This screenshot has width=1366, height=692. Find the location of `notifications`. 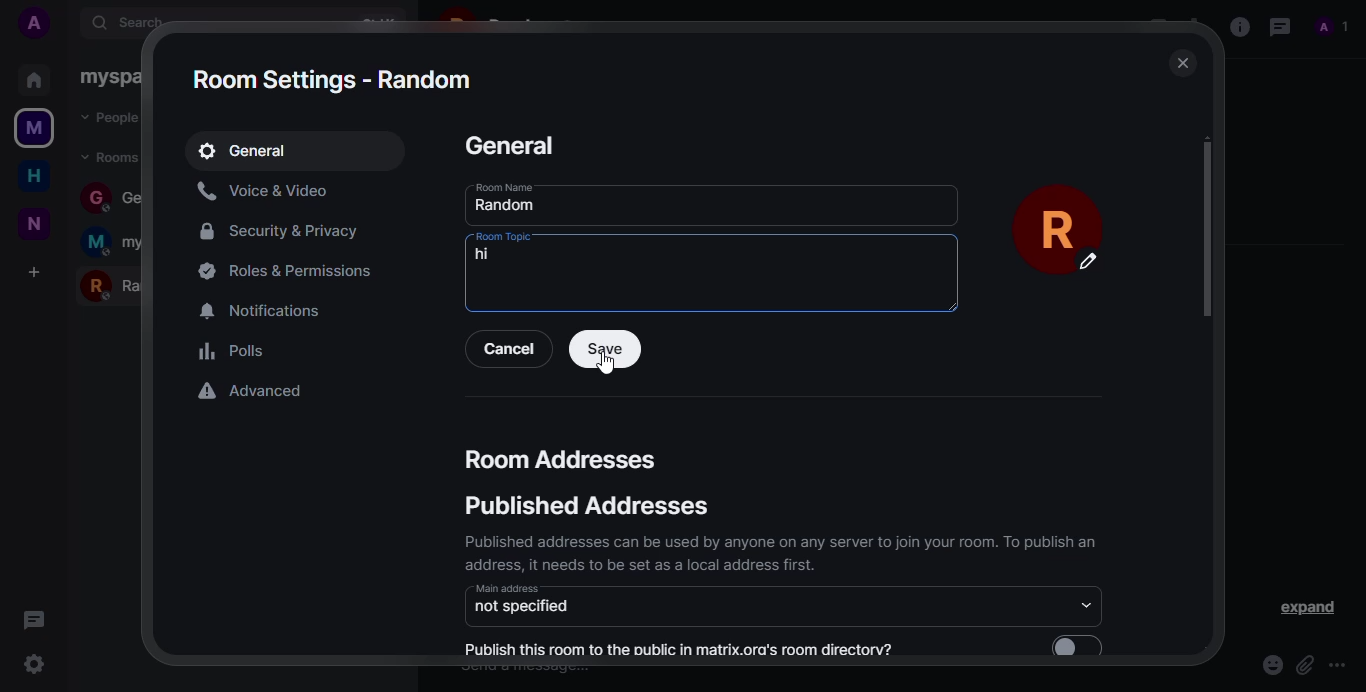

notifications is located at coordinates (259, 312).